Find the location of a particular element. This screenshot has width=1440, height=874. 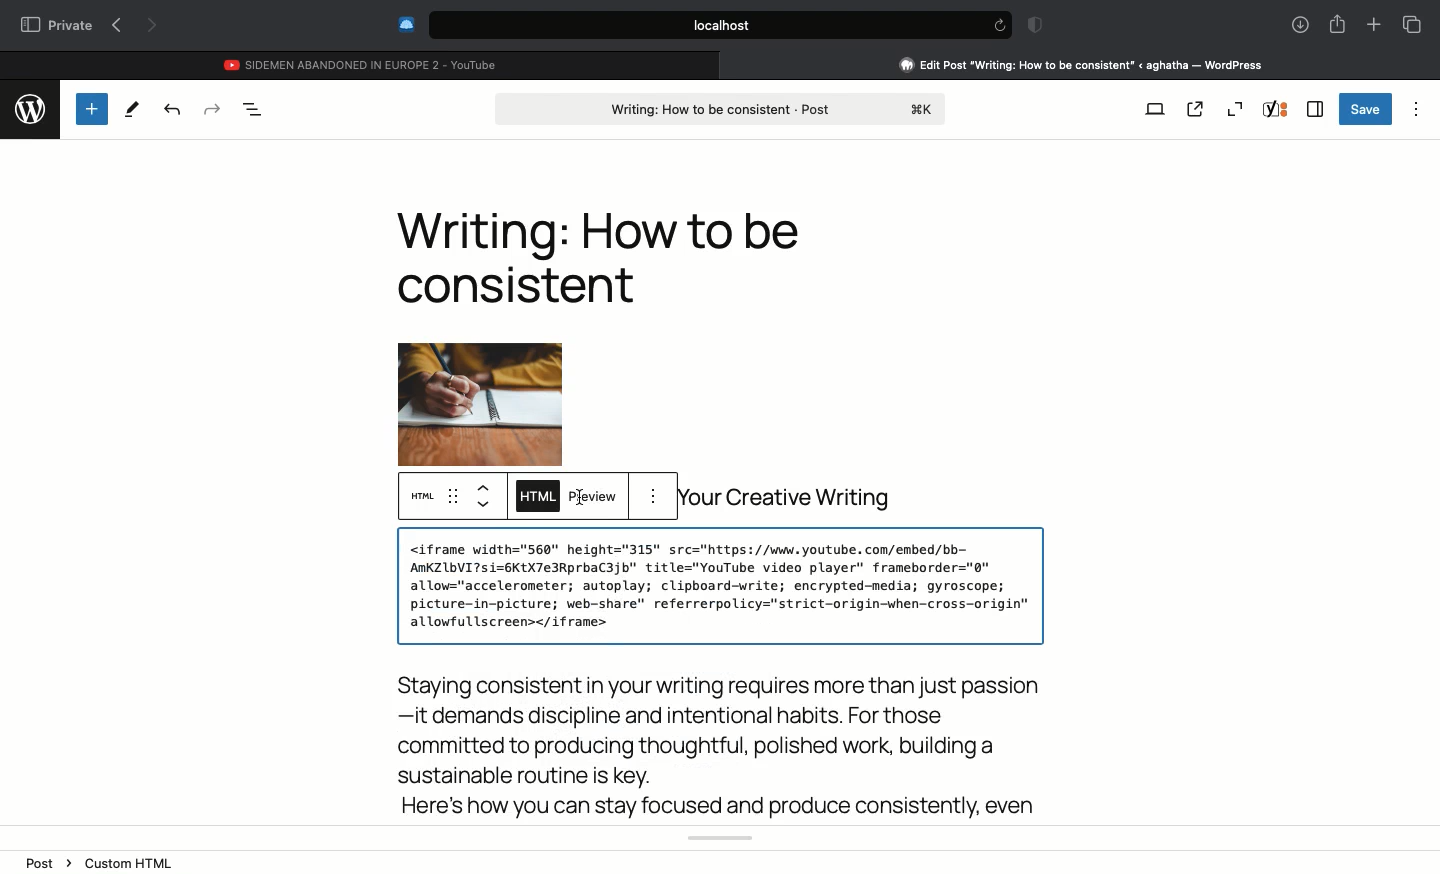

Previous page is located at coordinates (116, 26).